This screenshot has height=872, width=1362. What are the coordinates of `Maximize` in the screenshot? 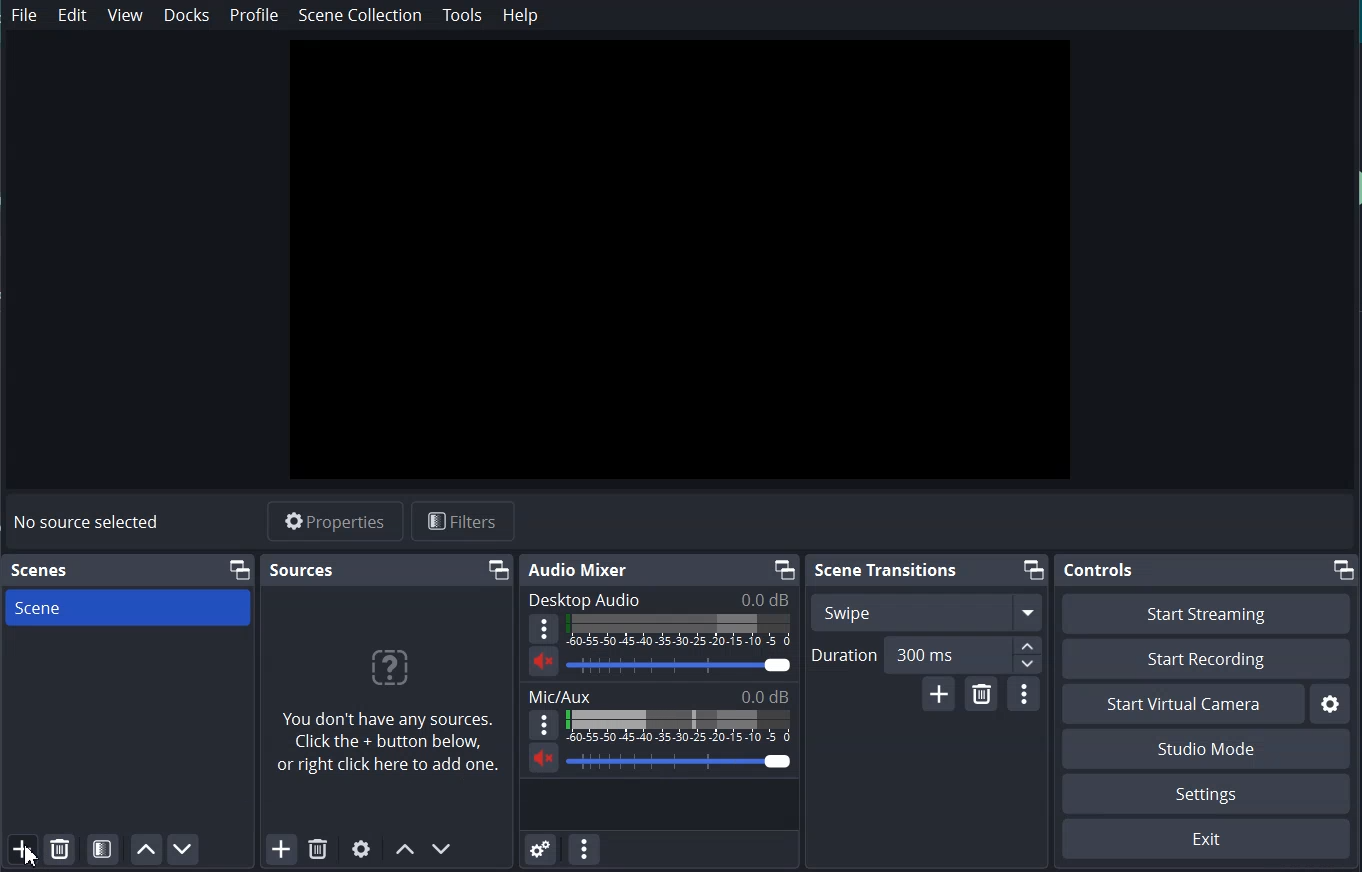 It's located at (1345, 569).